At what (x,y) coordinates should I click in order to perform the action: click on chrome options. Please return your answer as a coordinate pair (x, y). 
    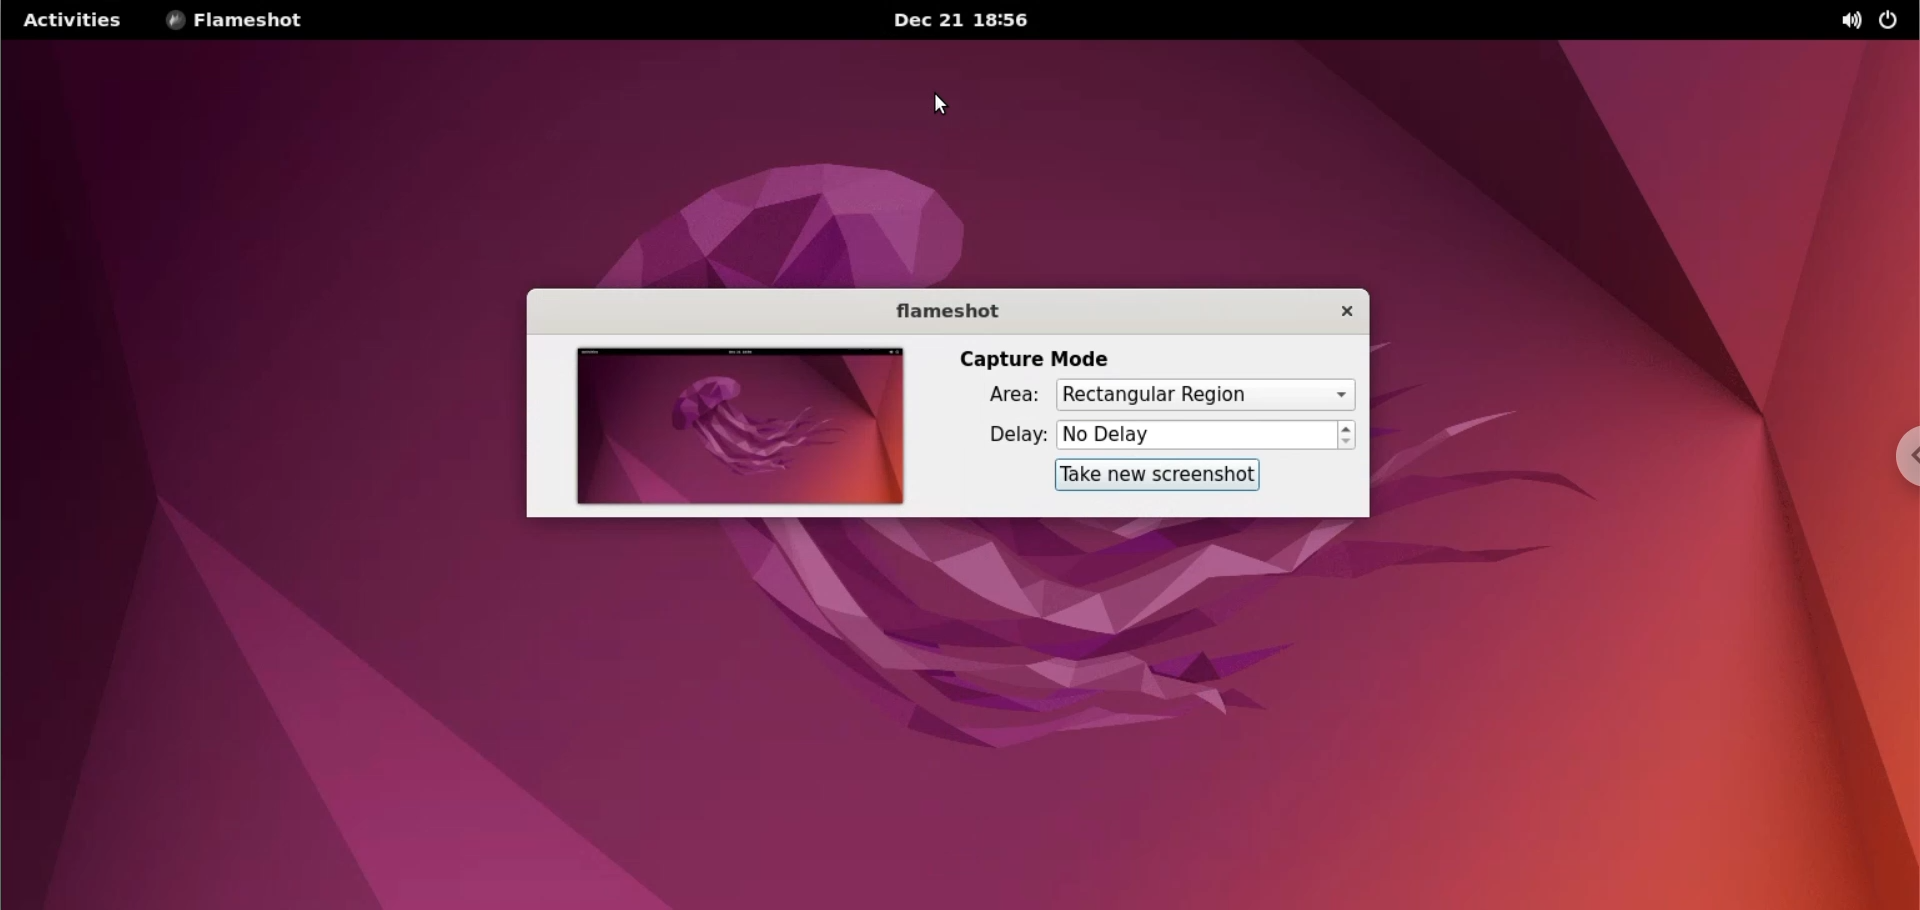
    Looking at the image, I should click on (1896, 462).